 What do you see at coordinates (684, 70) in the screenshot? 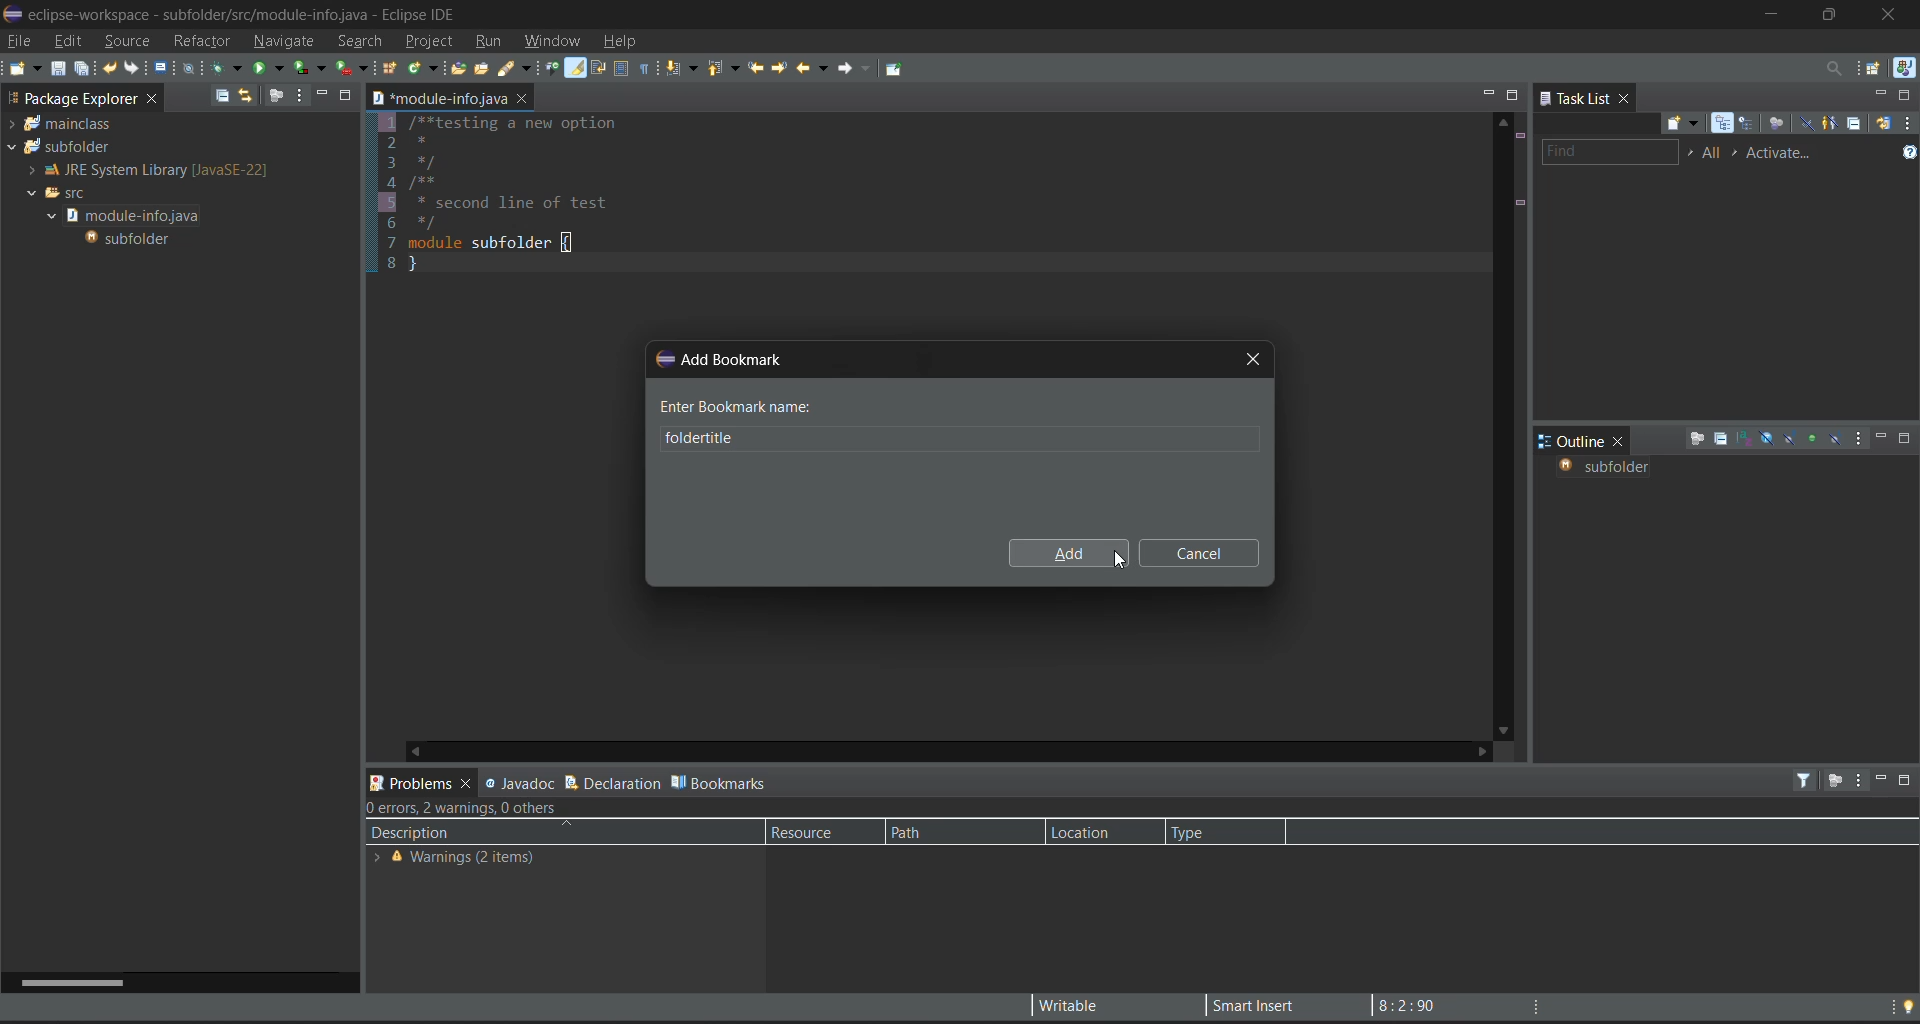
I see `next annotation` at bounding box center [684, 70].